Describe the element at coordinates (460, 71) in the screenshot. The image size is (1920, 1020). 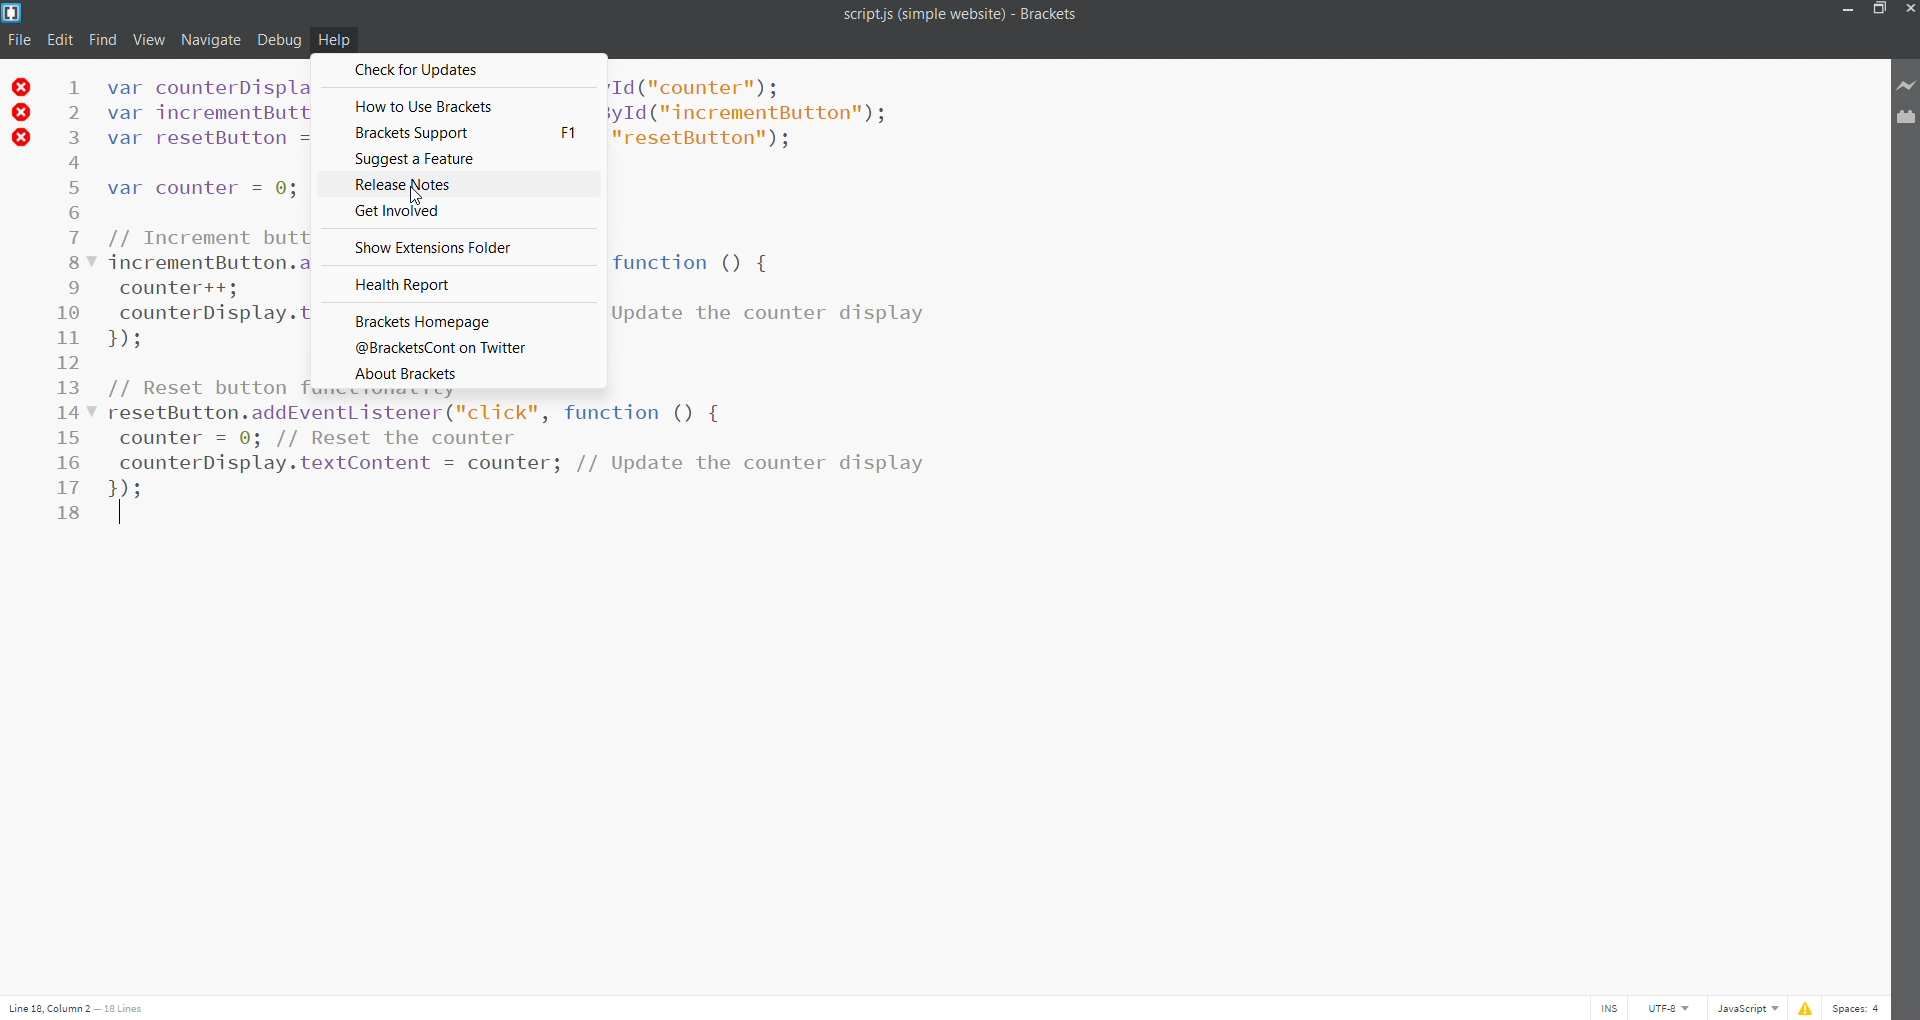
I see `check for updates` at that location.